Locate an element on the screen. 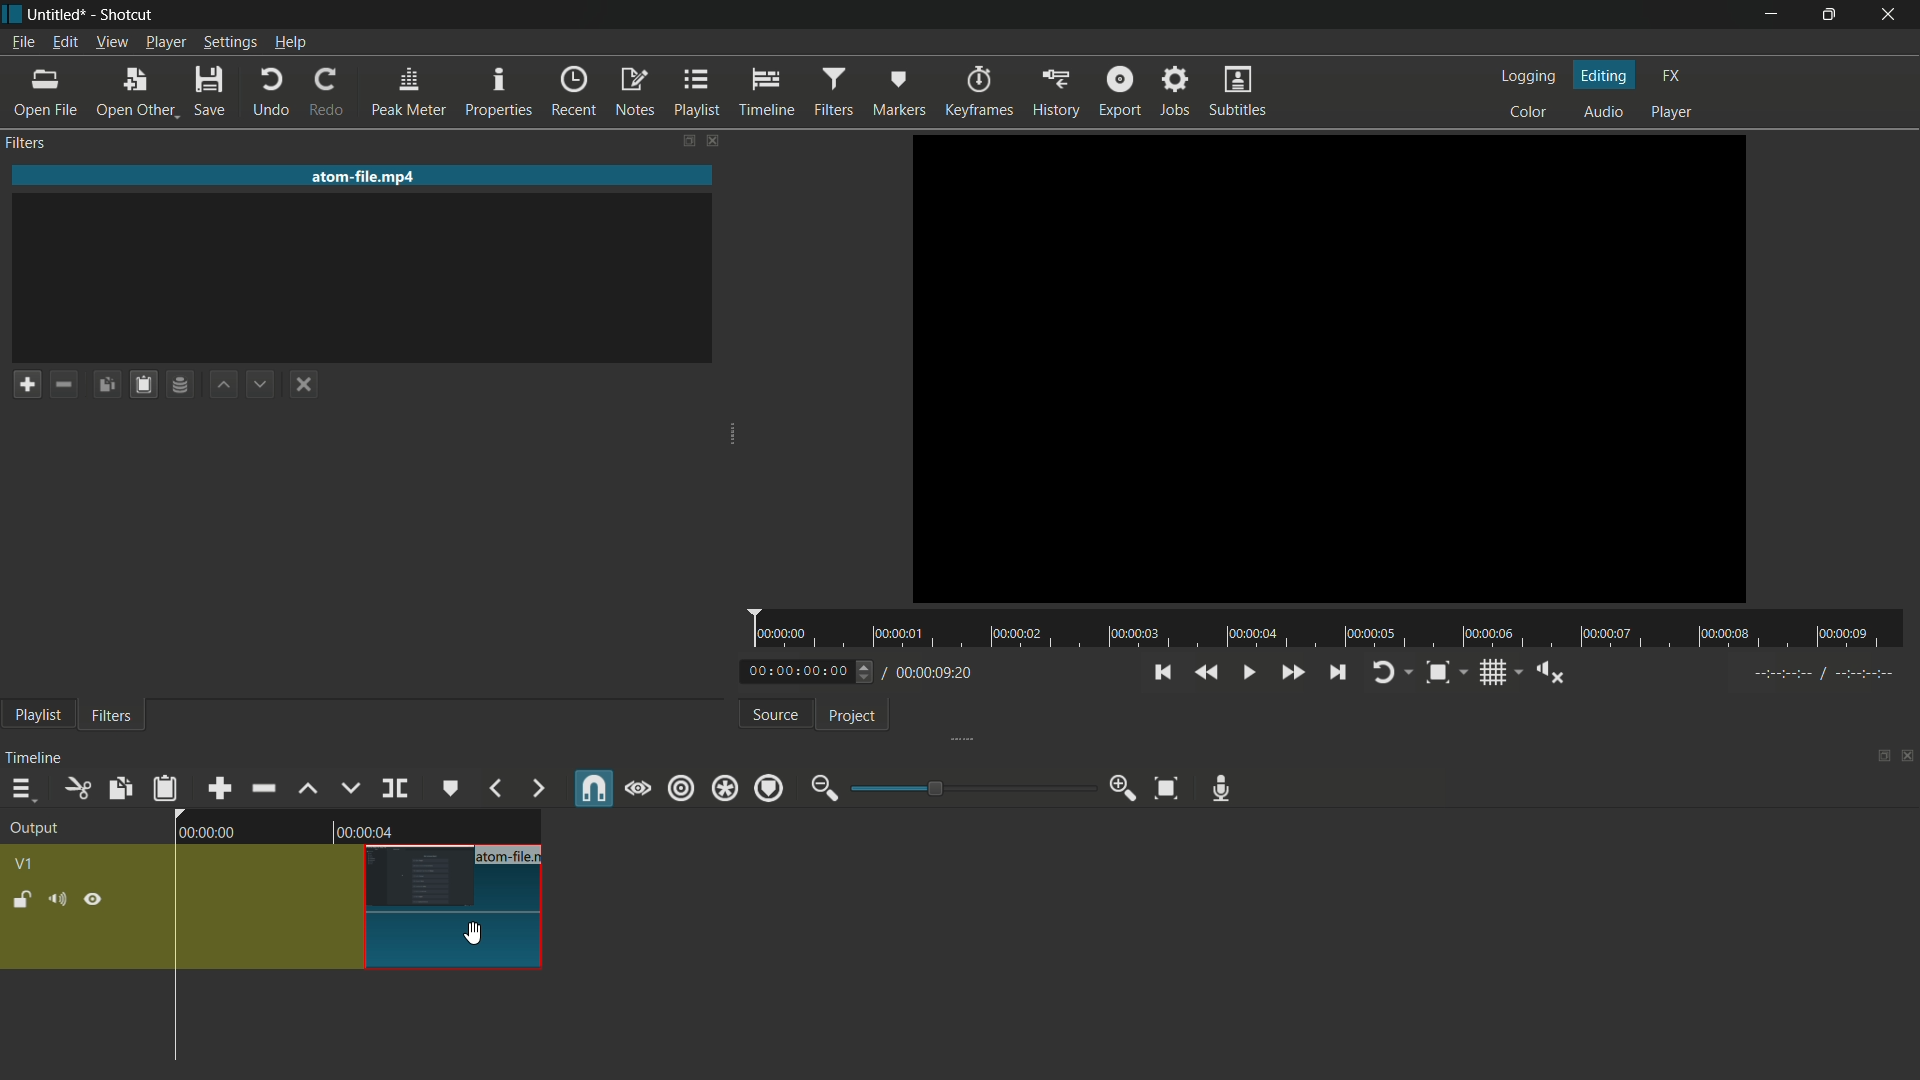 The image size is (1920, 1080). deselect the i=filter is located at coordinates (305, 384).